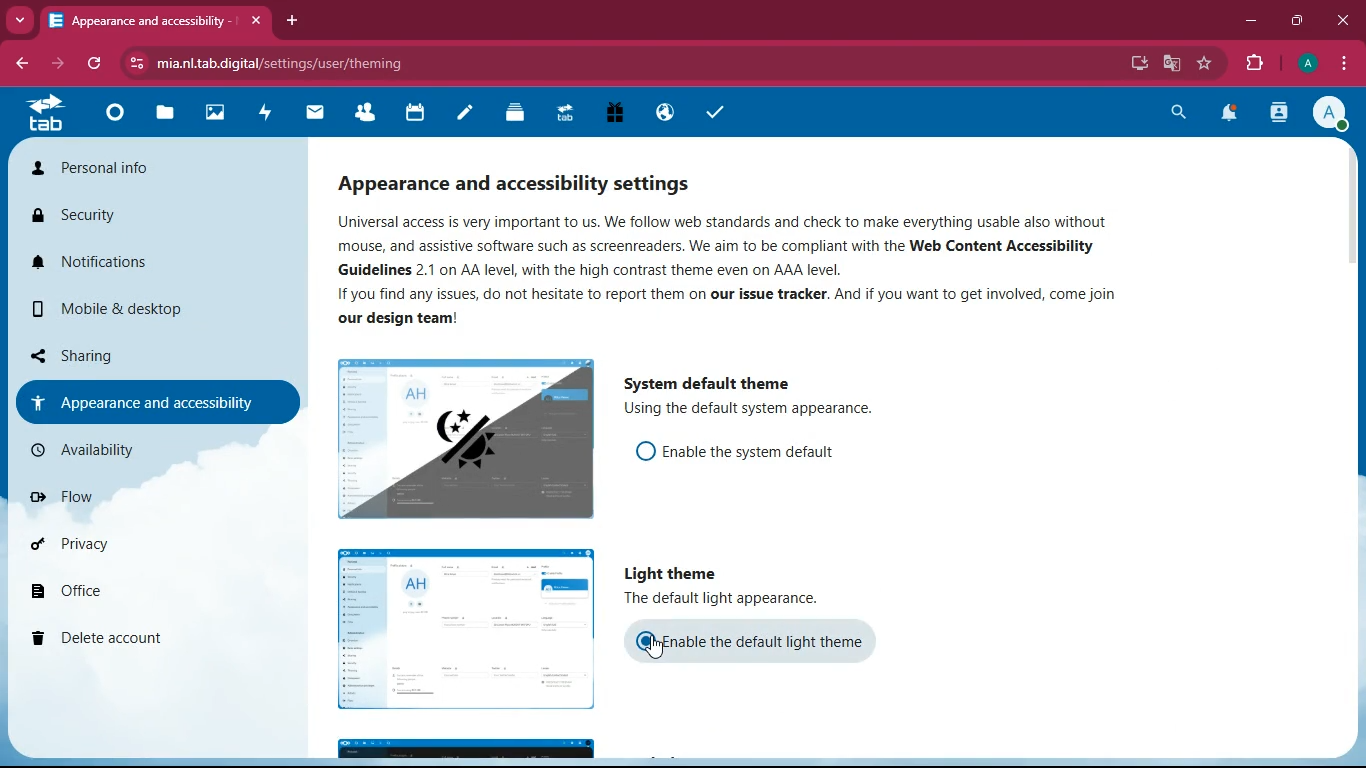  What do you see at coordinates (164, 313) in the screenshot?
I see `mobile` at bounding box center [164, 313].